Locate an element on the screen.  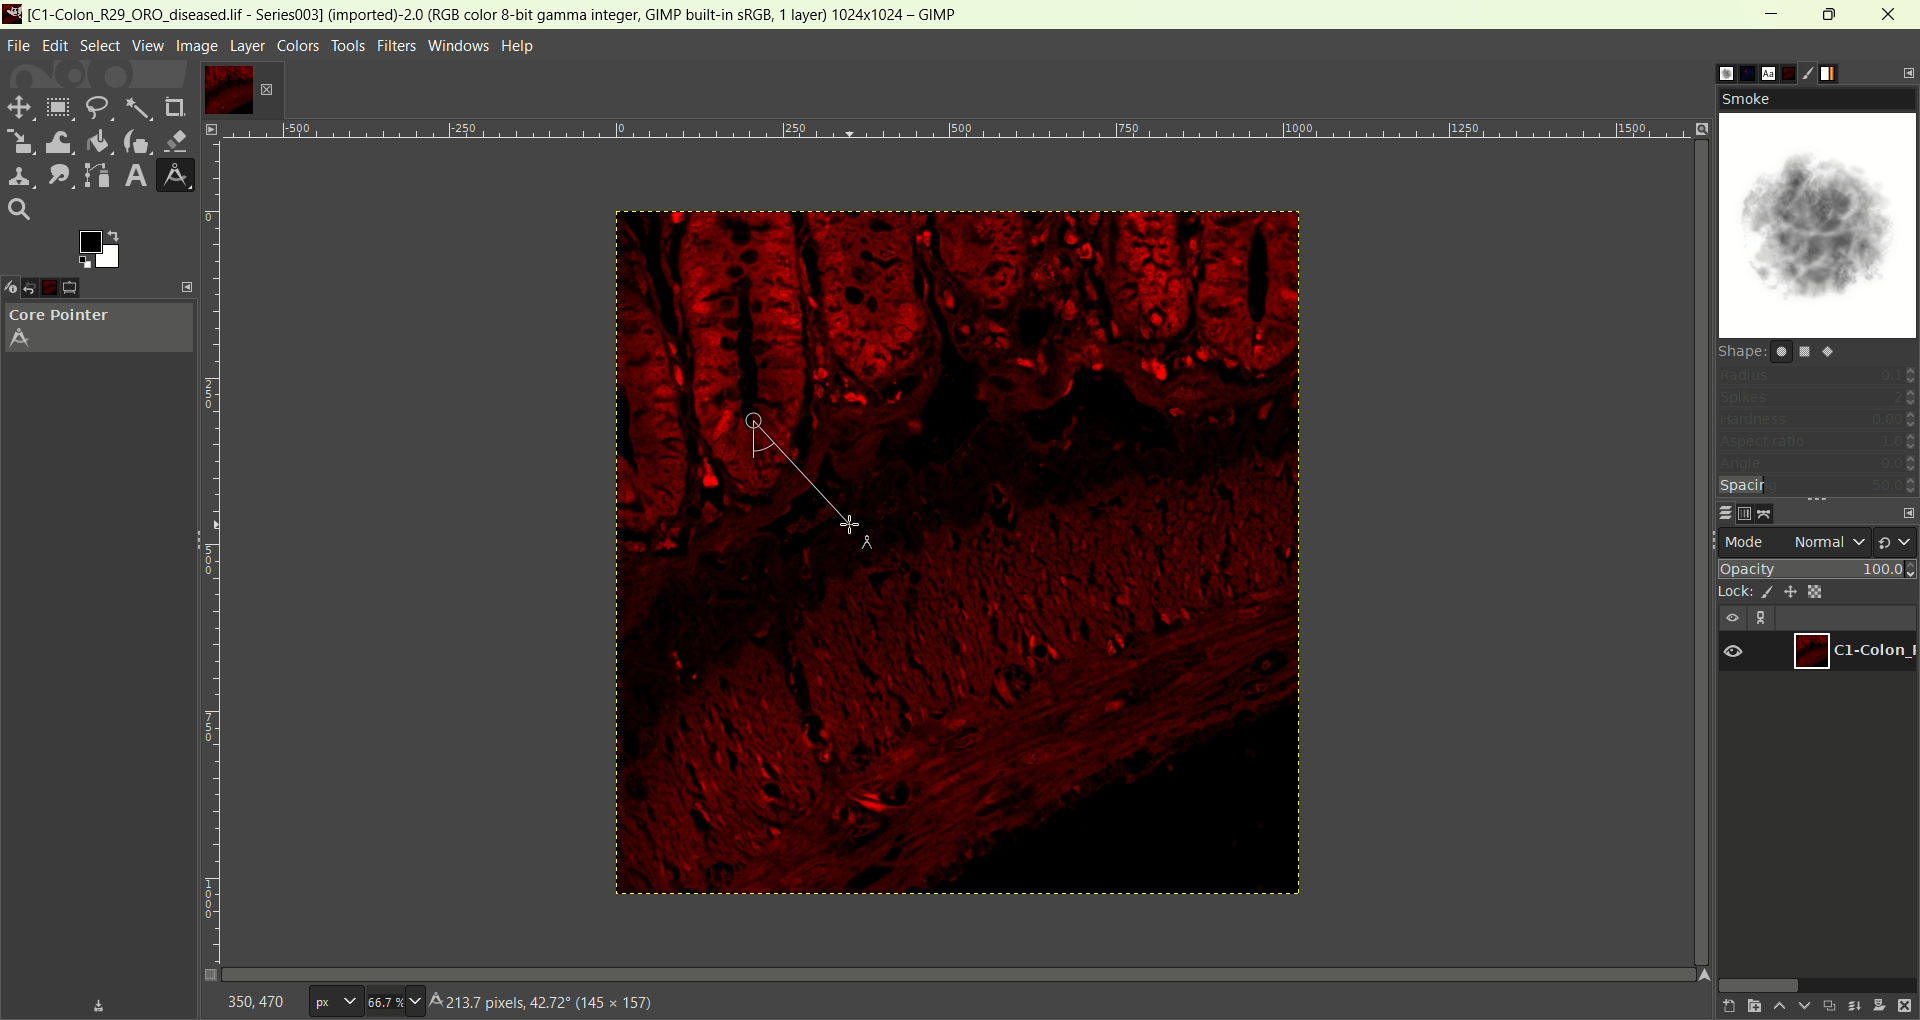
images is located at coordinates (62, 288).